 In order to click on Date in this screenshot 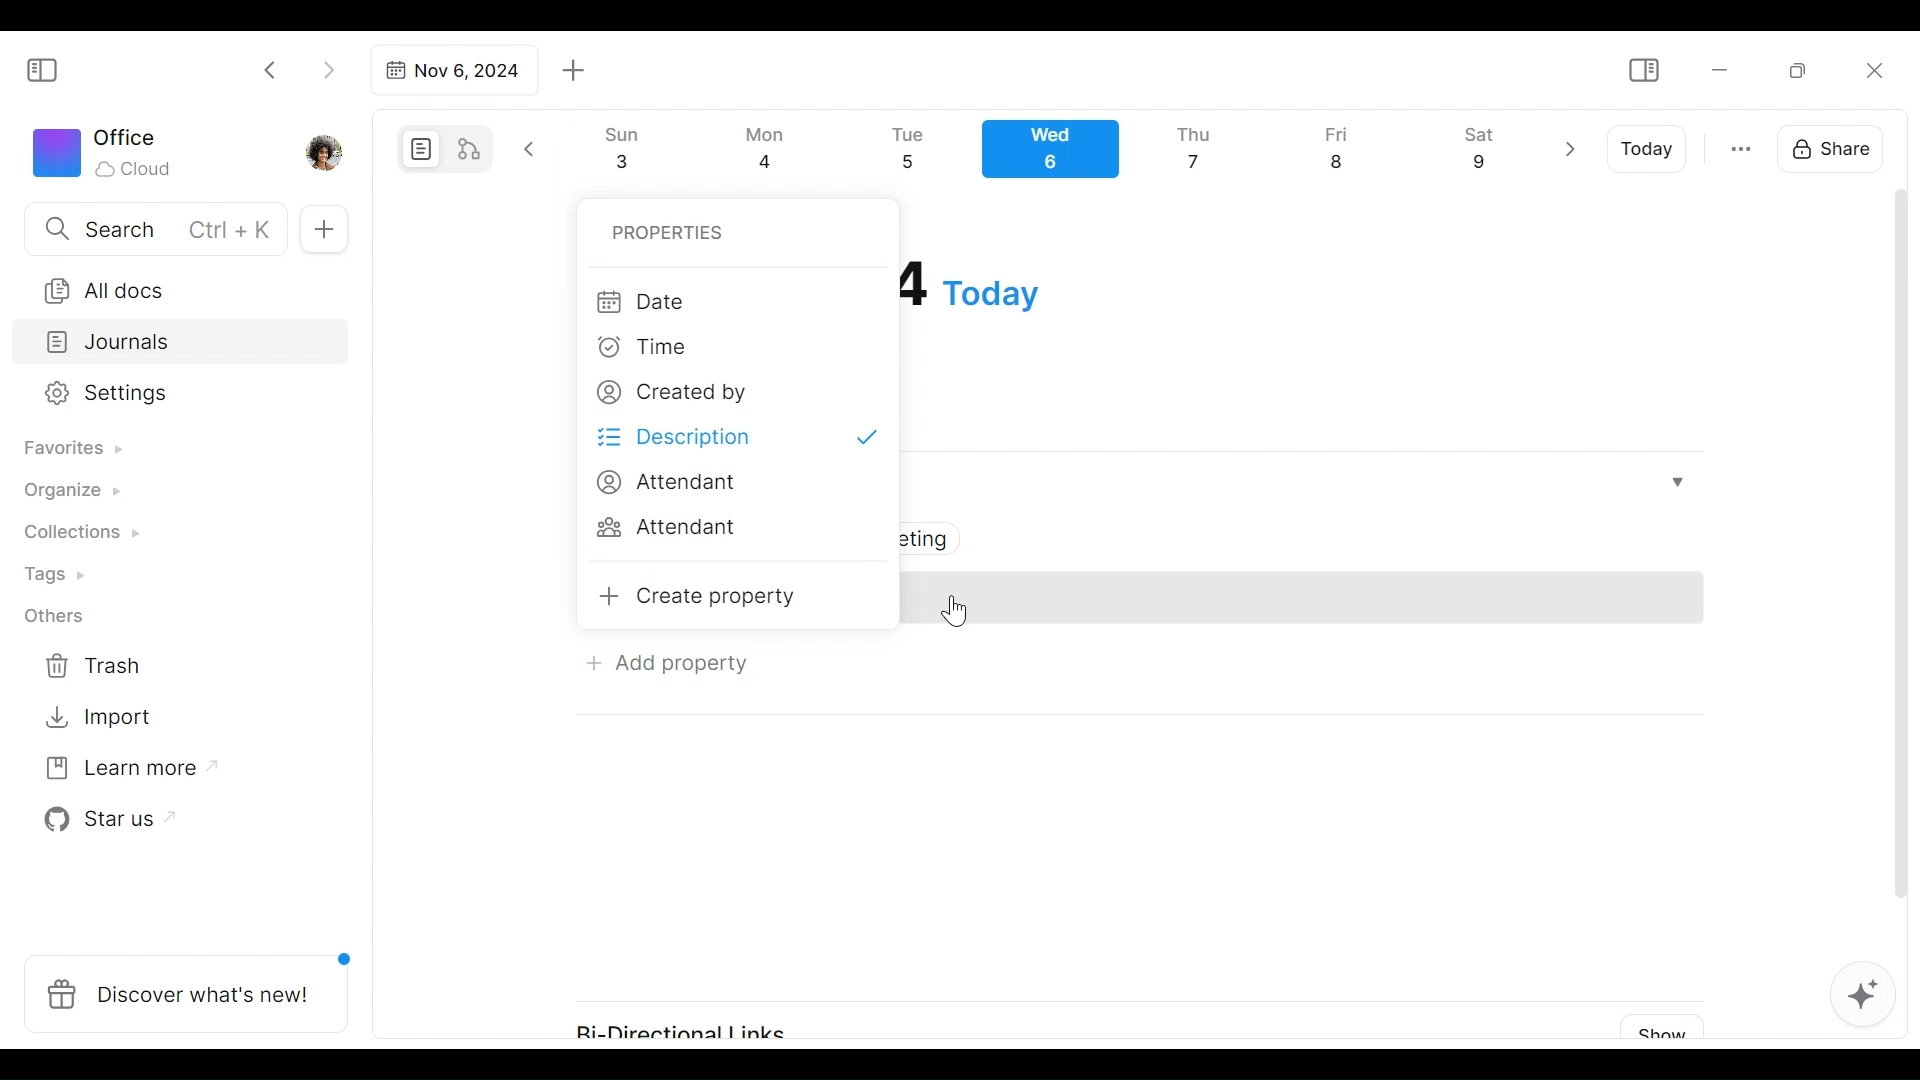, I will do `click(652, 298)`.